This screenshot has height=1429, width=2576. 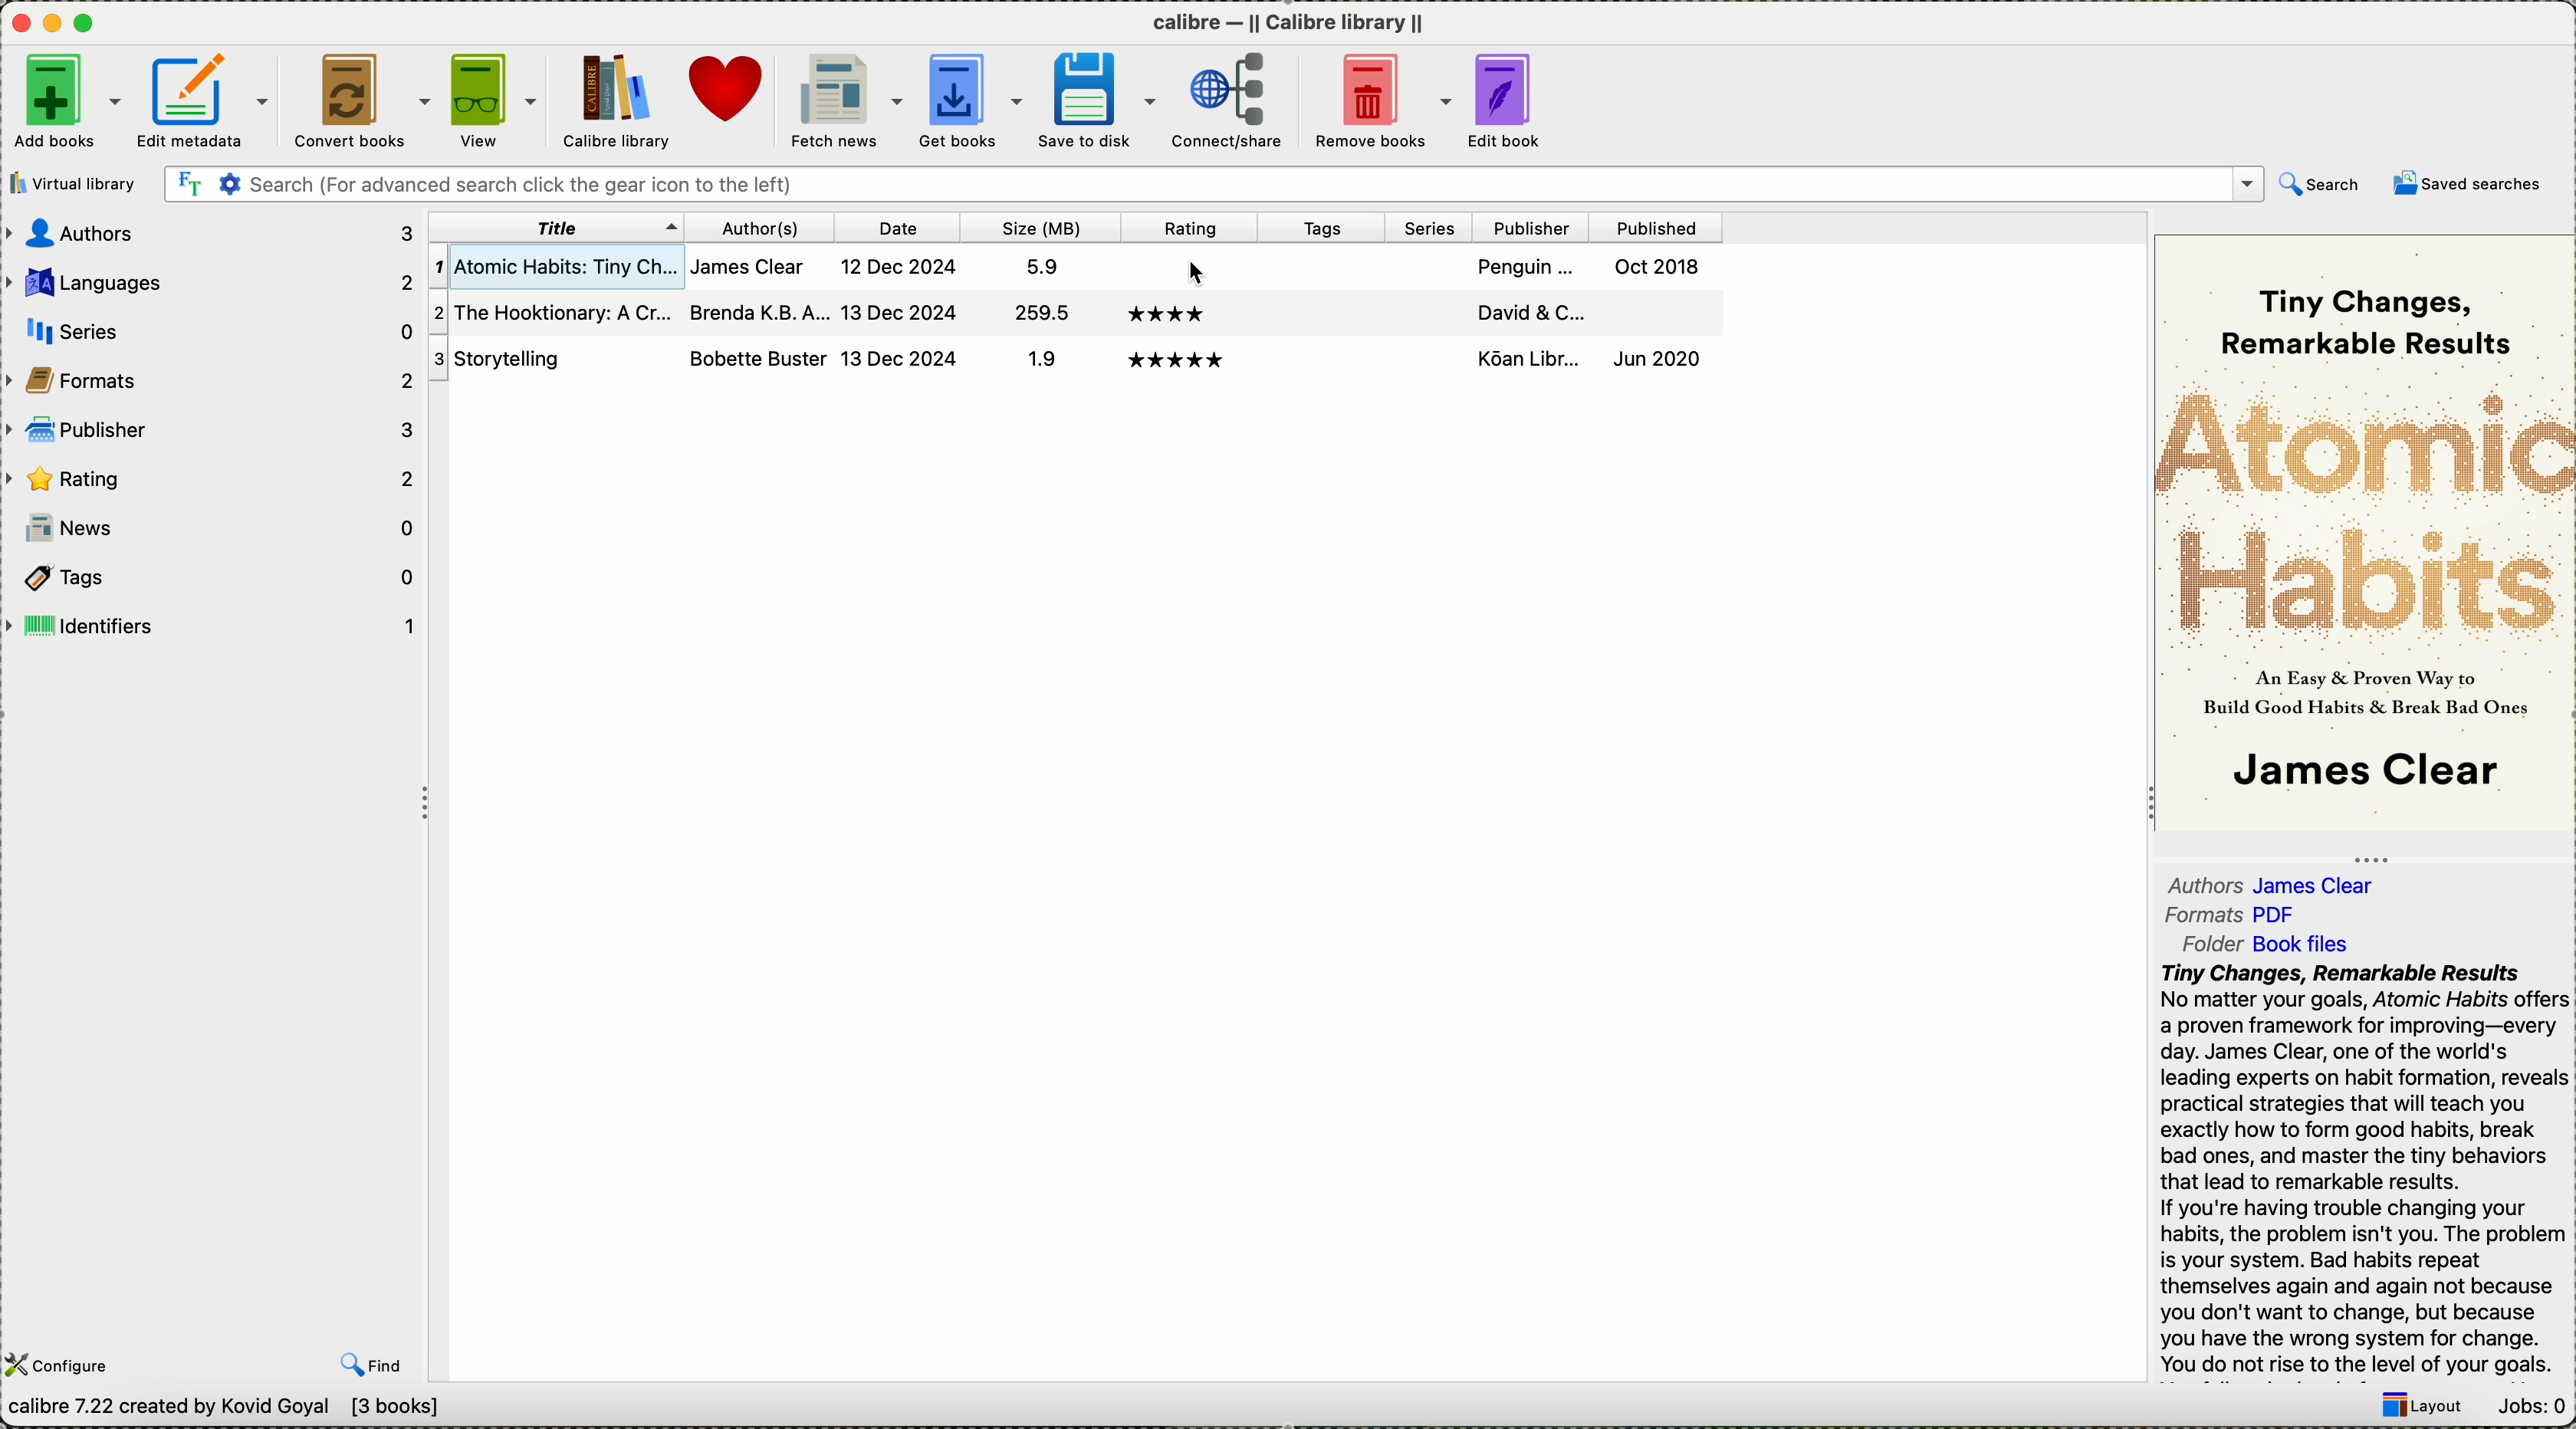 What do you see at coordinates (1326, 264) in the screenshot?
I see `tags` at bounding box center [1326, 264].